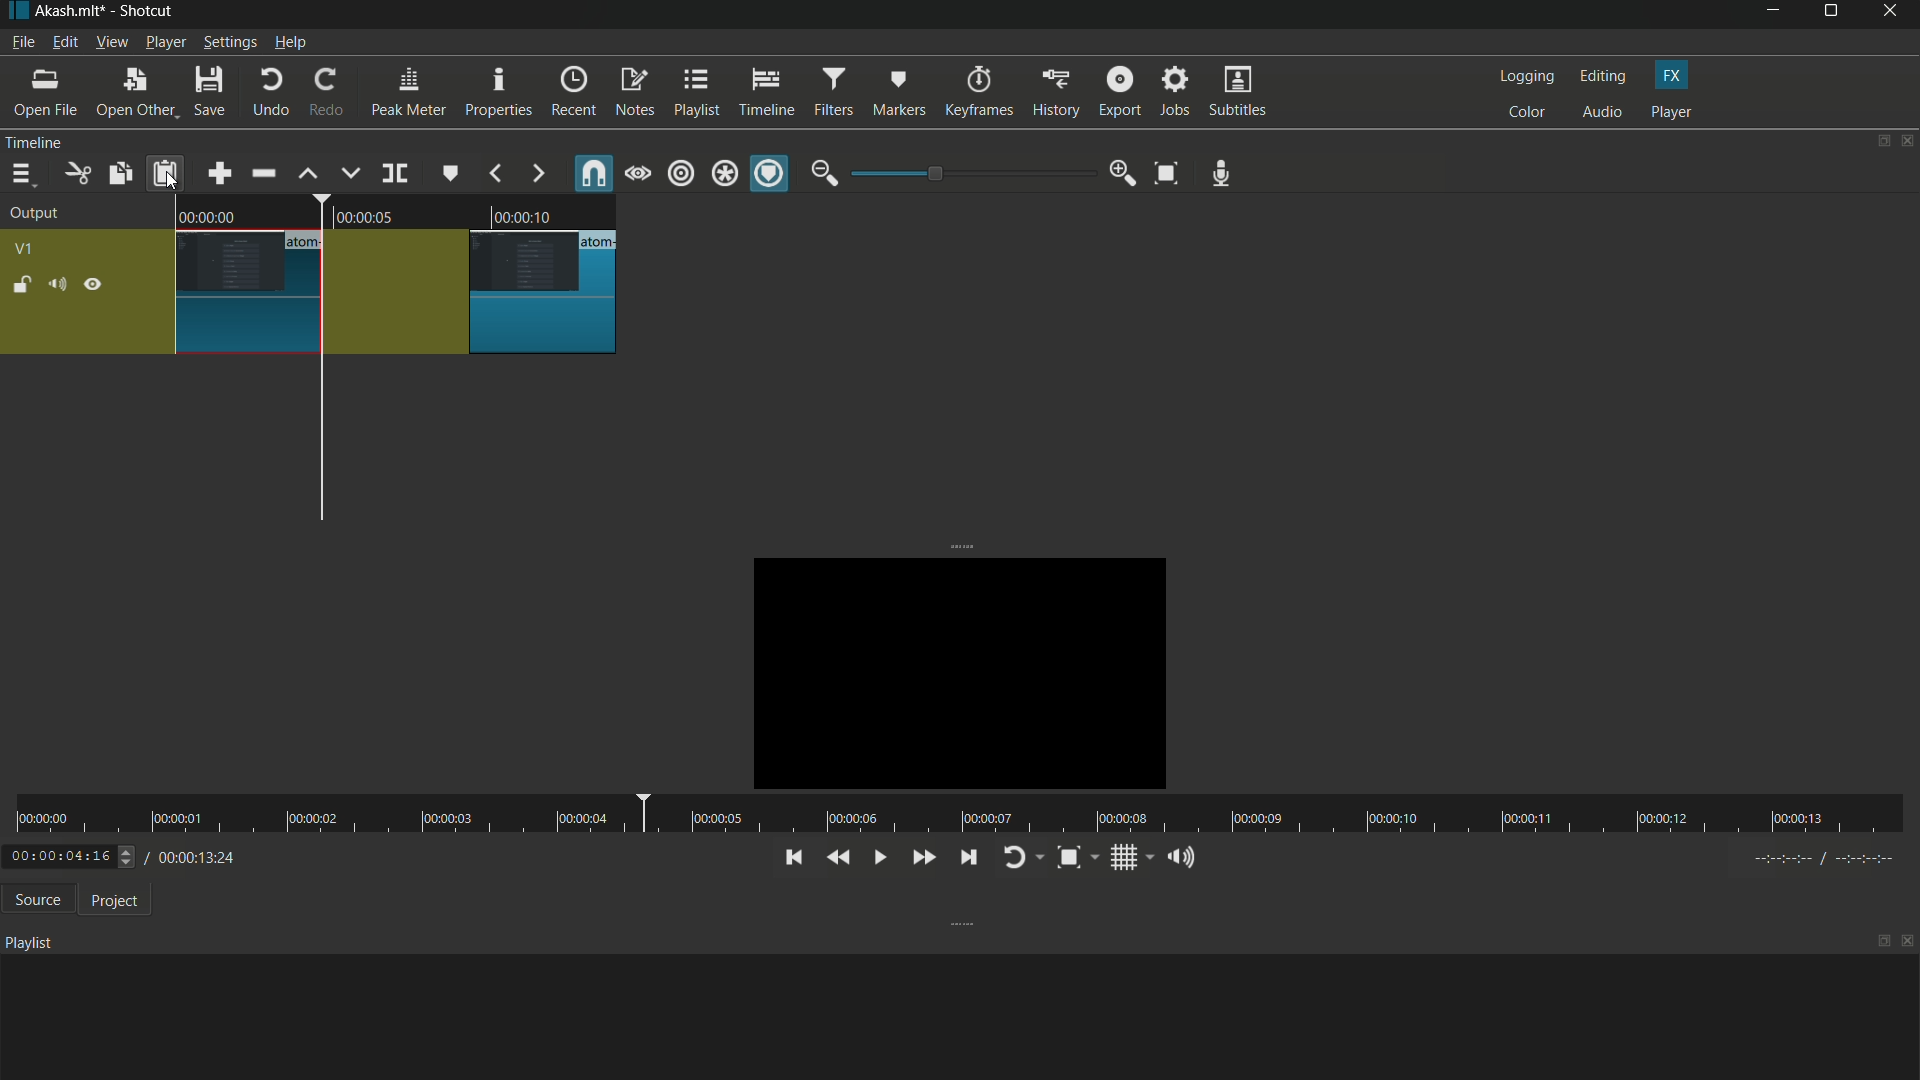  Describe the element at coordinates (172, 181) in the screenshot. I see `cursor` at that location.